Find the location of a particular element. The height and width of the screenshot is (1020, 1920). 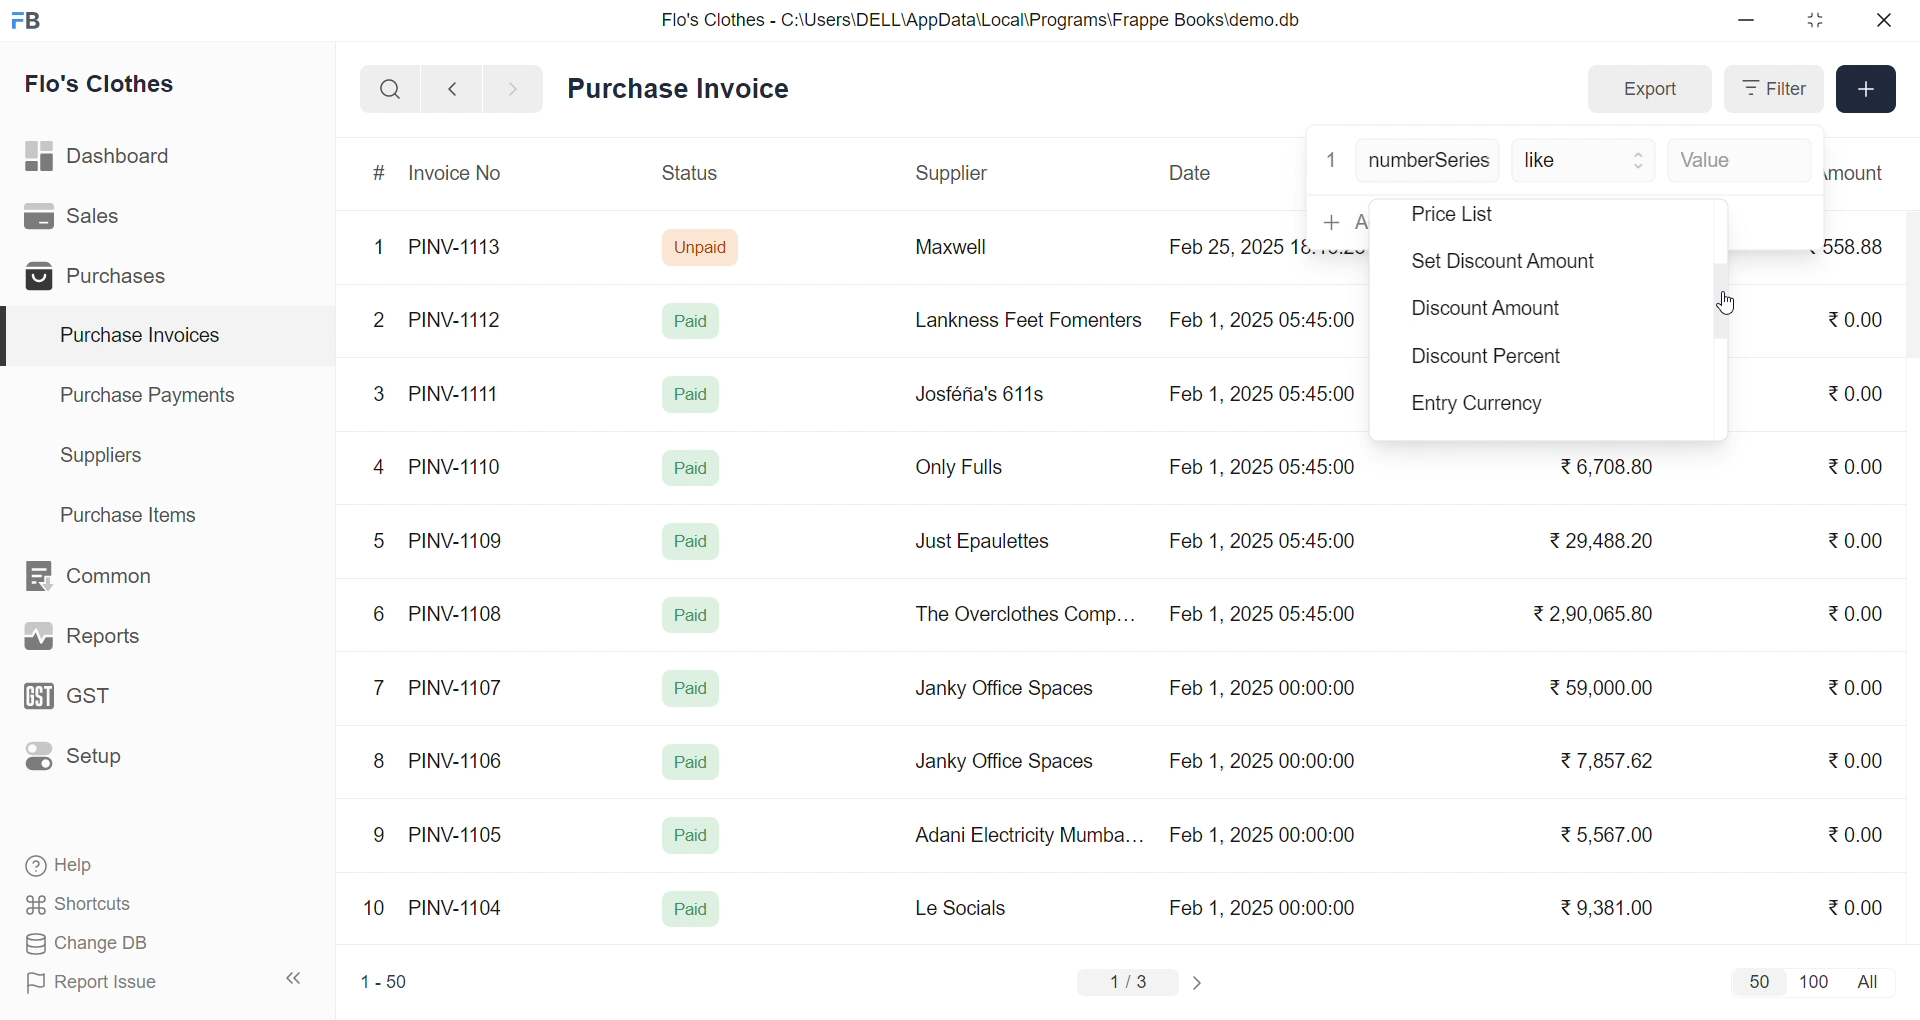

Adani Electricity Mumba... is located at coordinates (1031, 836).